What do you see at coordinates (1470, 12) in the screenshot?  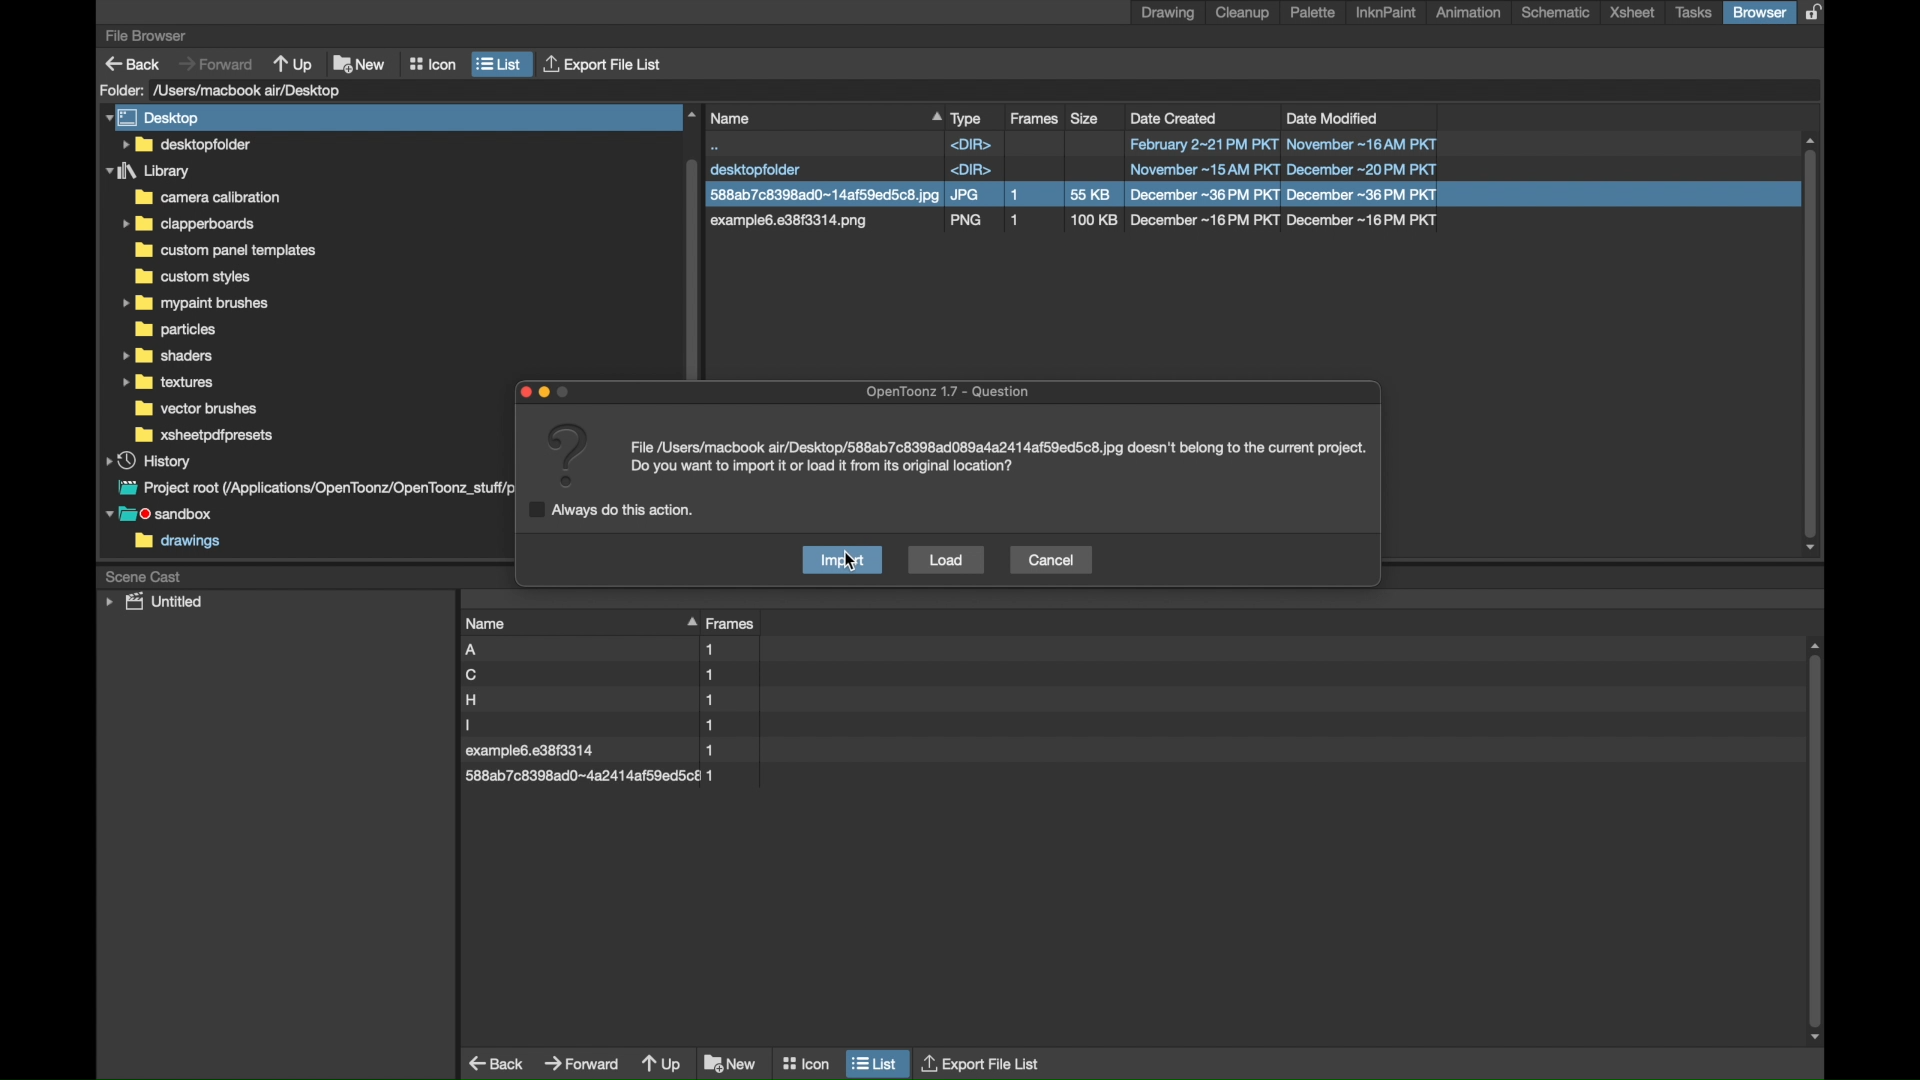 I see `animation` at bounding box center [1470, 12].